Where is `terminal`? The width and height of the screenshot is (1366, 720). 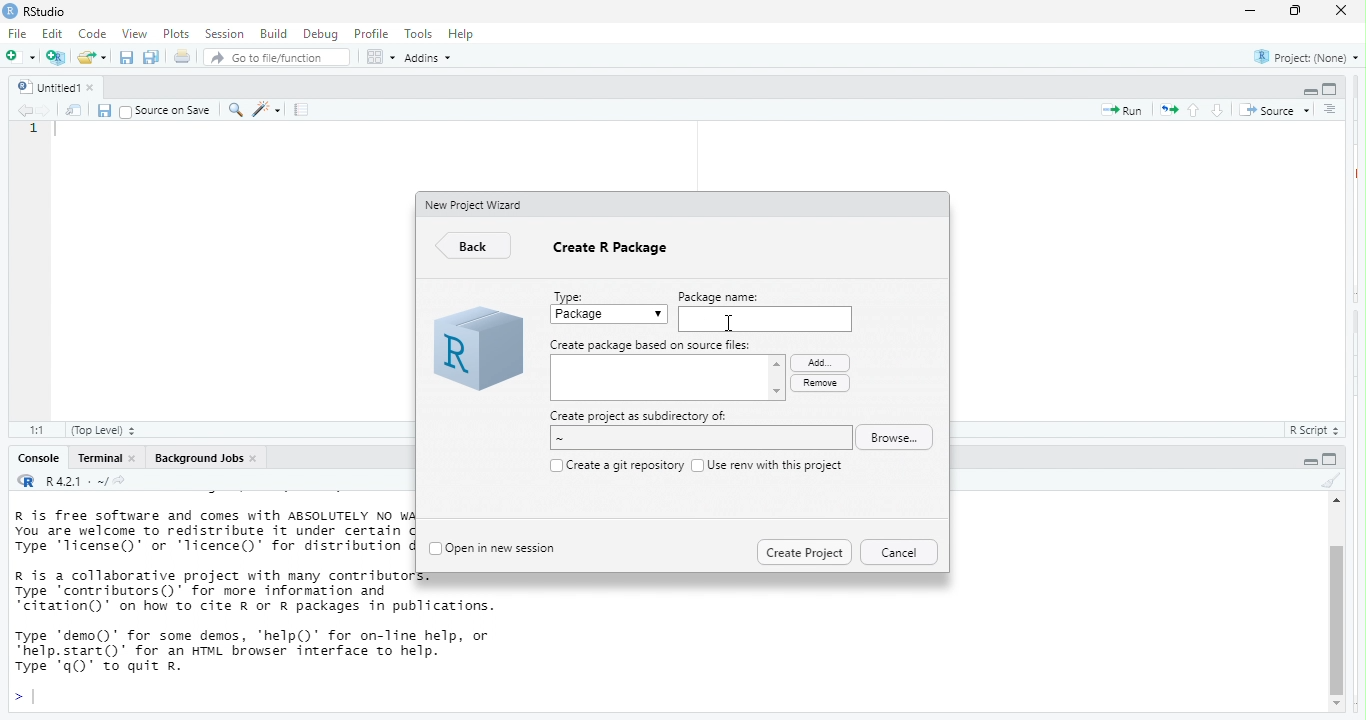
terminal is located at coordinates (100, 459).